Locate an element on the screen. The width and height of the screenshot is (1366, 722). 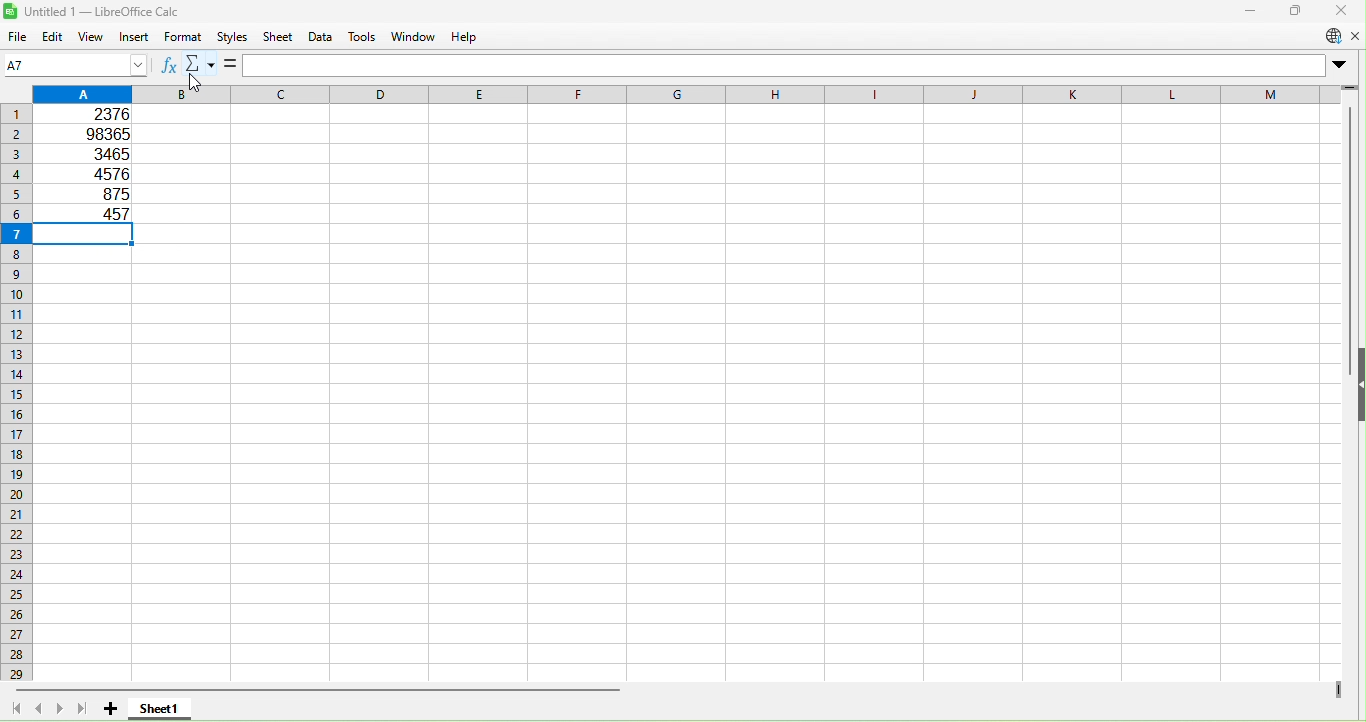
Help is located at coordinates (467, 36).